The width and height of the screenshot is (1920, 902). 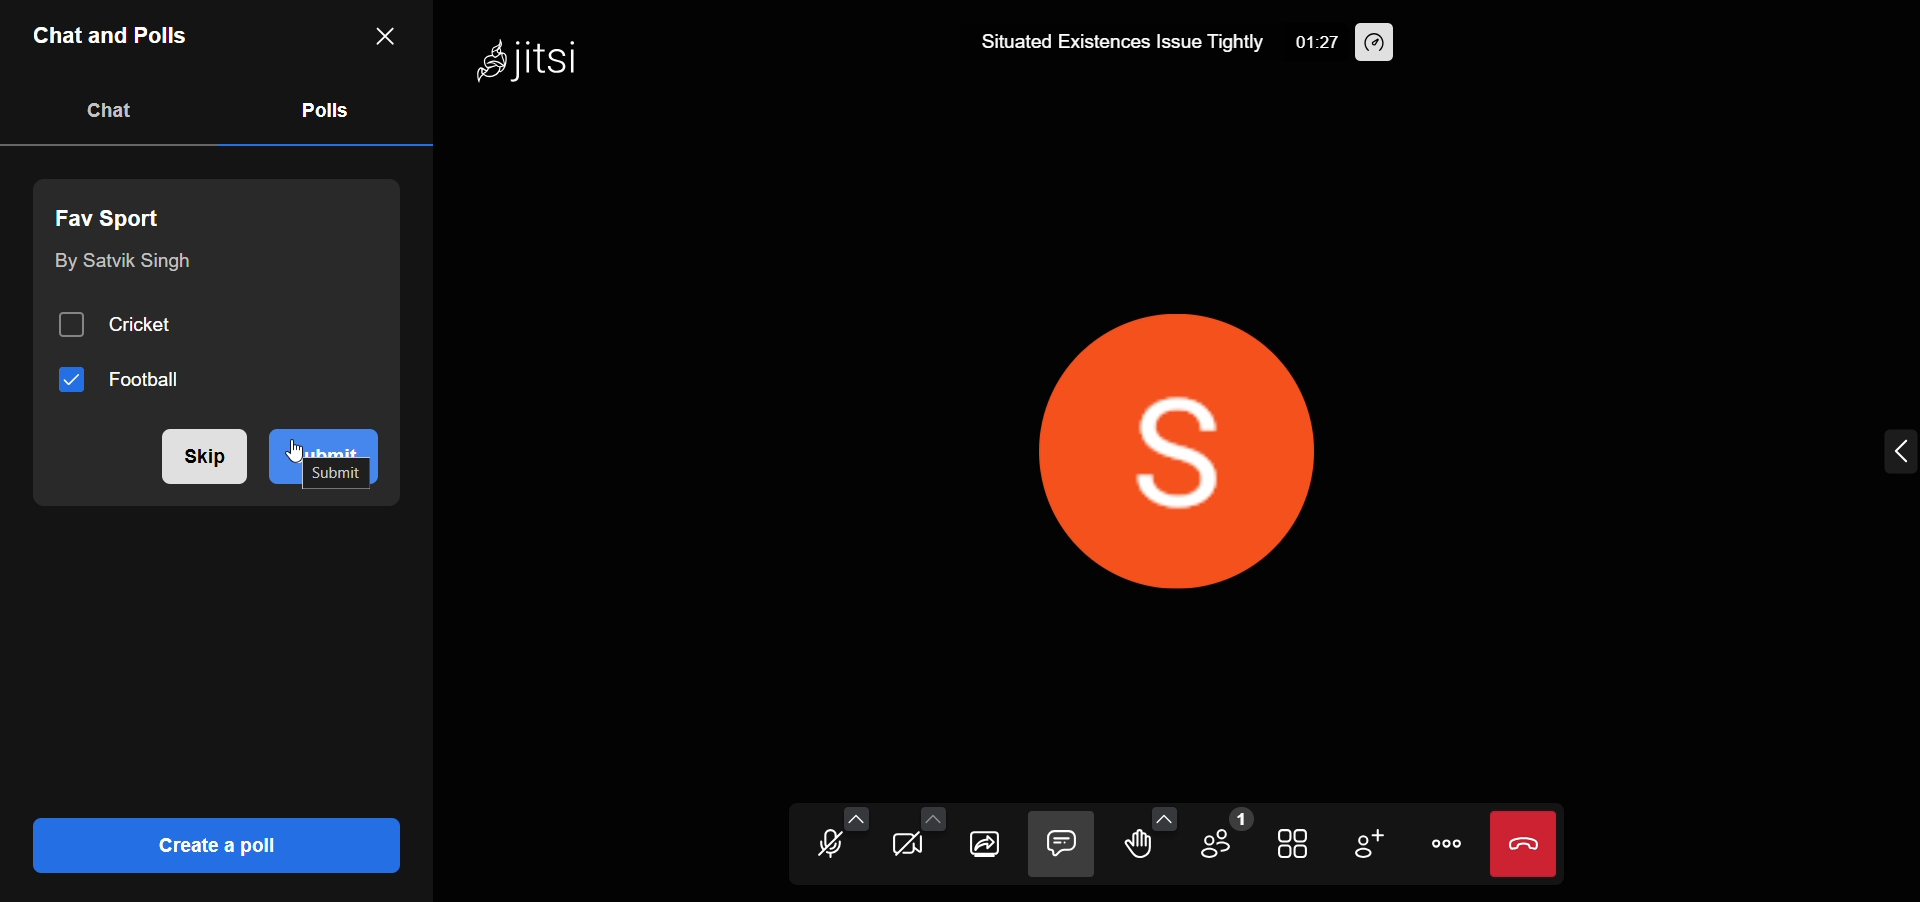 What do you see at coordinates (1140, 847) in the screenshot?
I see `raise hand` at bounding box center [1140, 847].